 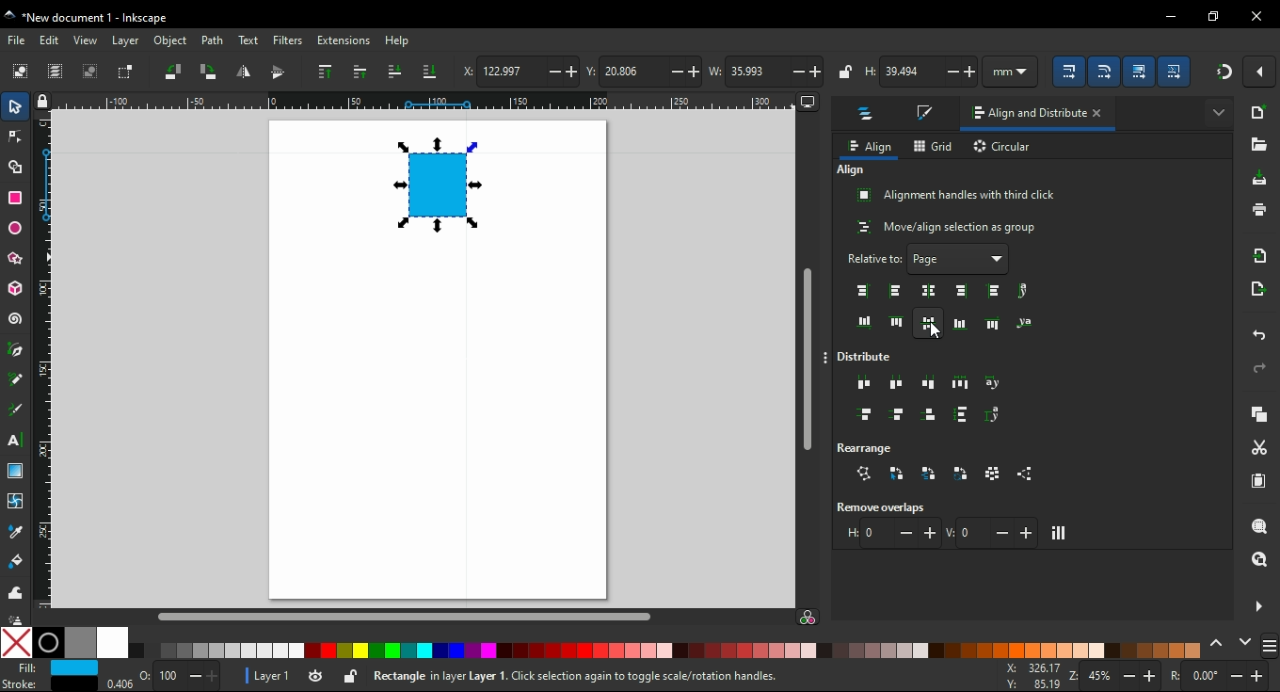 I want to click on scroll bar, so click(x=423, y=616).